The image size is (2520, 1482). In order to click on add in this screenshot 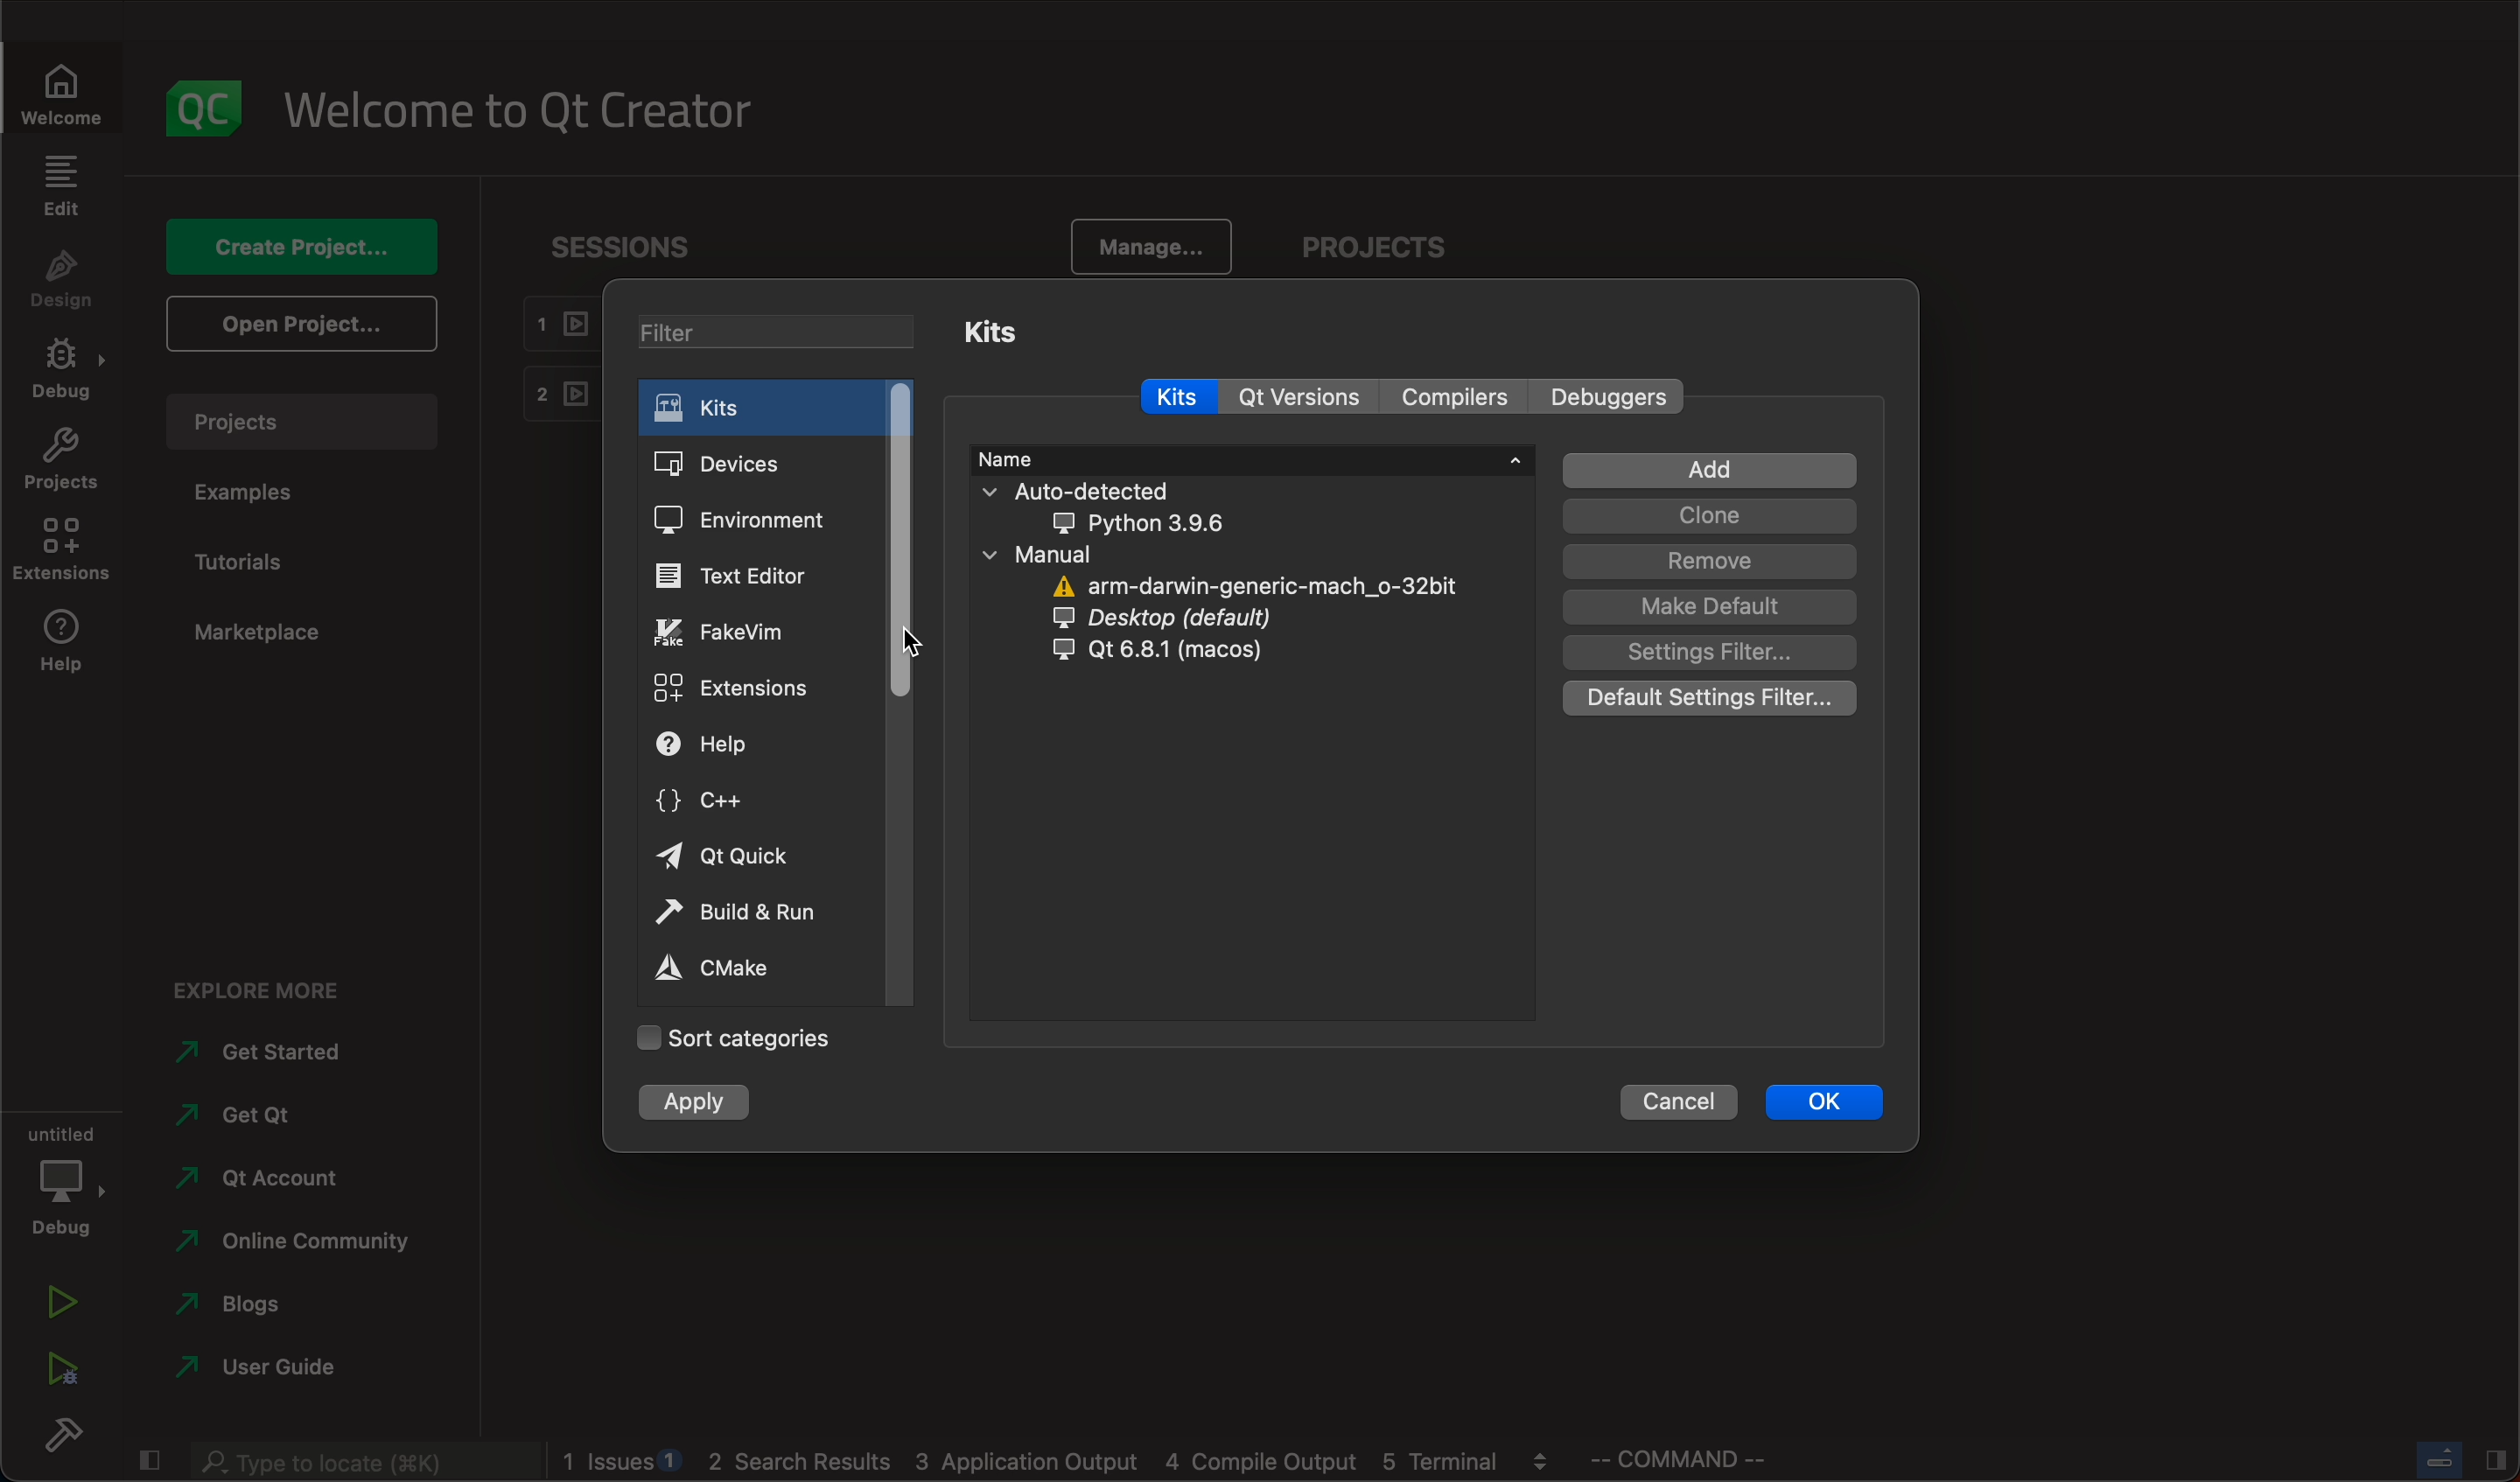, I will do `click(1696, 469)`.